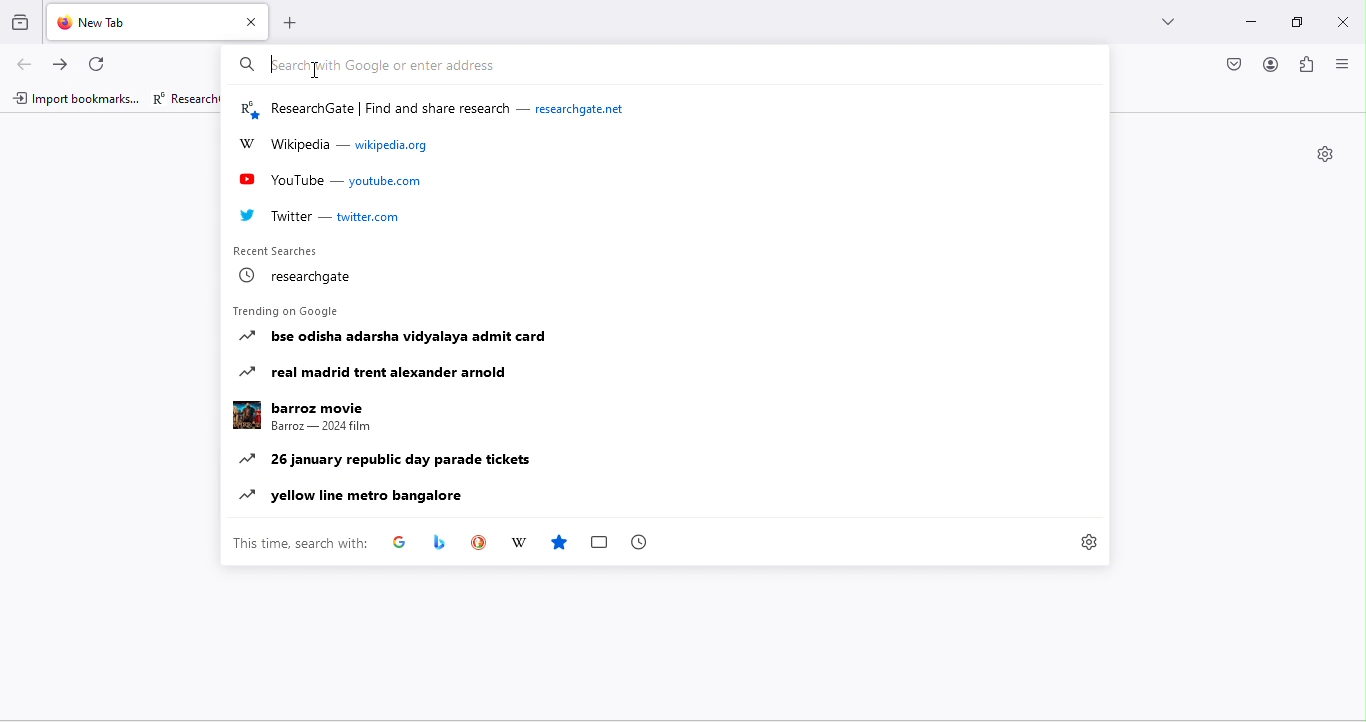 Image resolution: width=1366 pixels, height=722 pixels. I want to click on this time search with, so click(304, 546).